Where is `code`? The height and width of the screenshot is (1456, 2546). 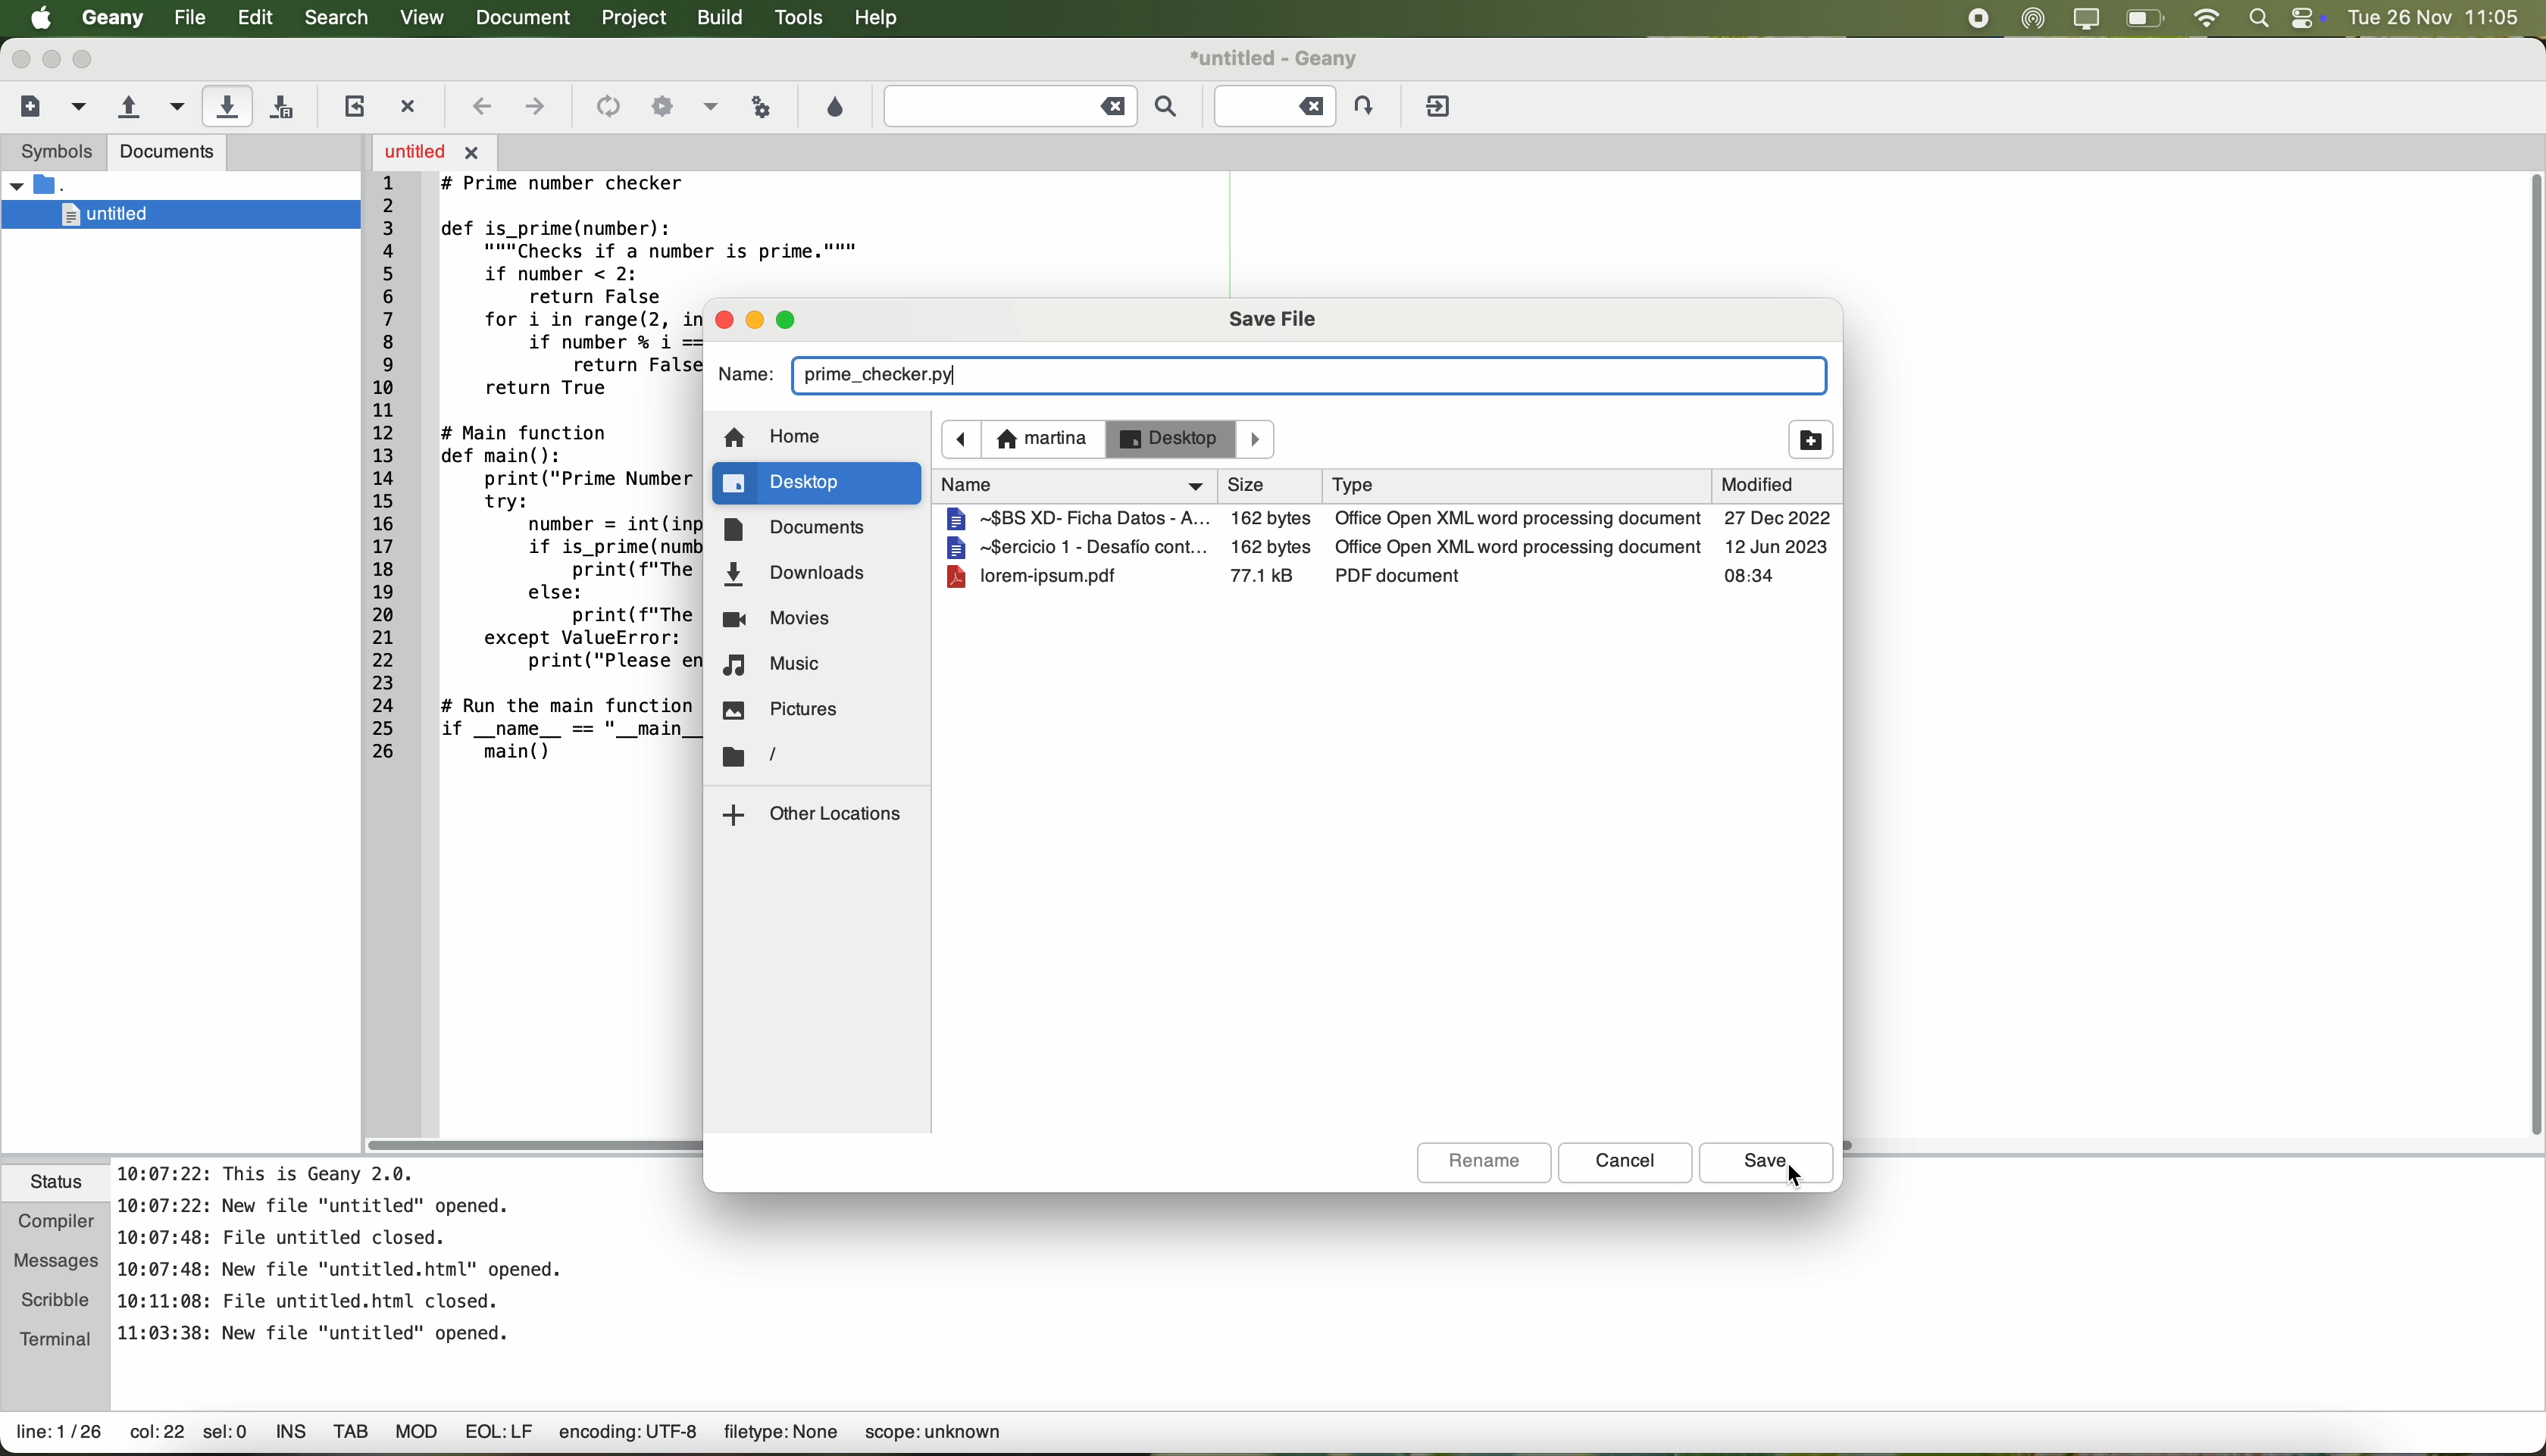
code is located at coordinates (803, 253).